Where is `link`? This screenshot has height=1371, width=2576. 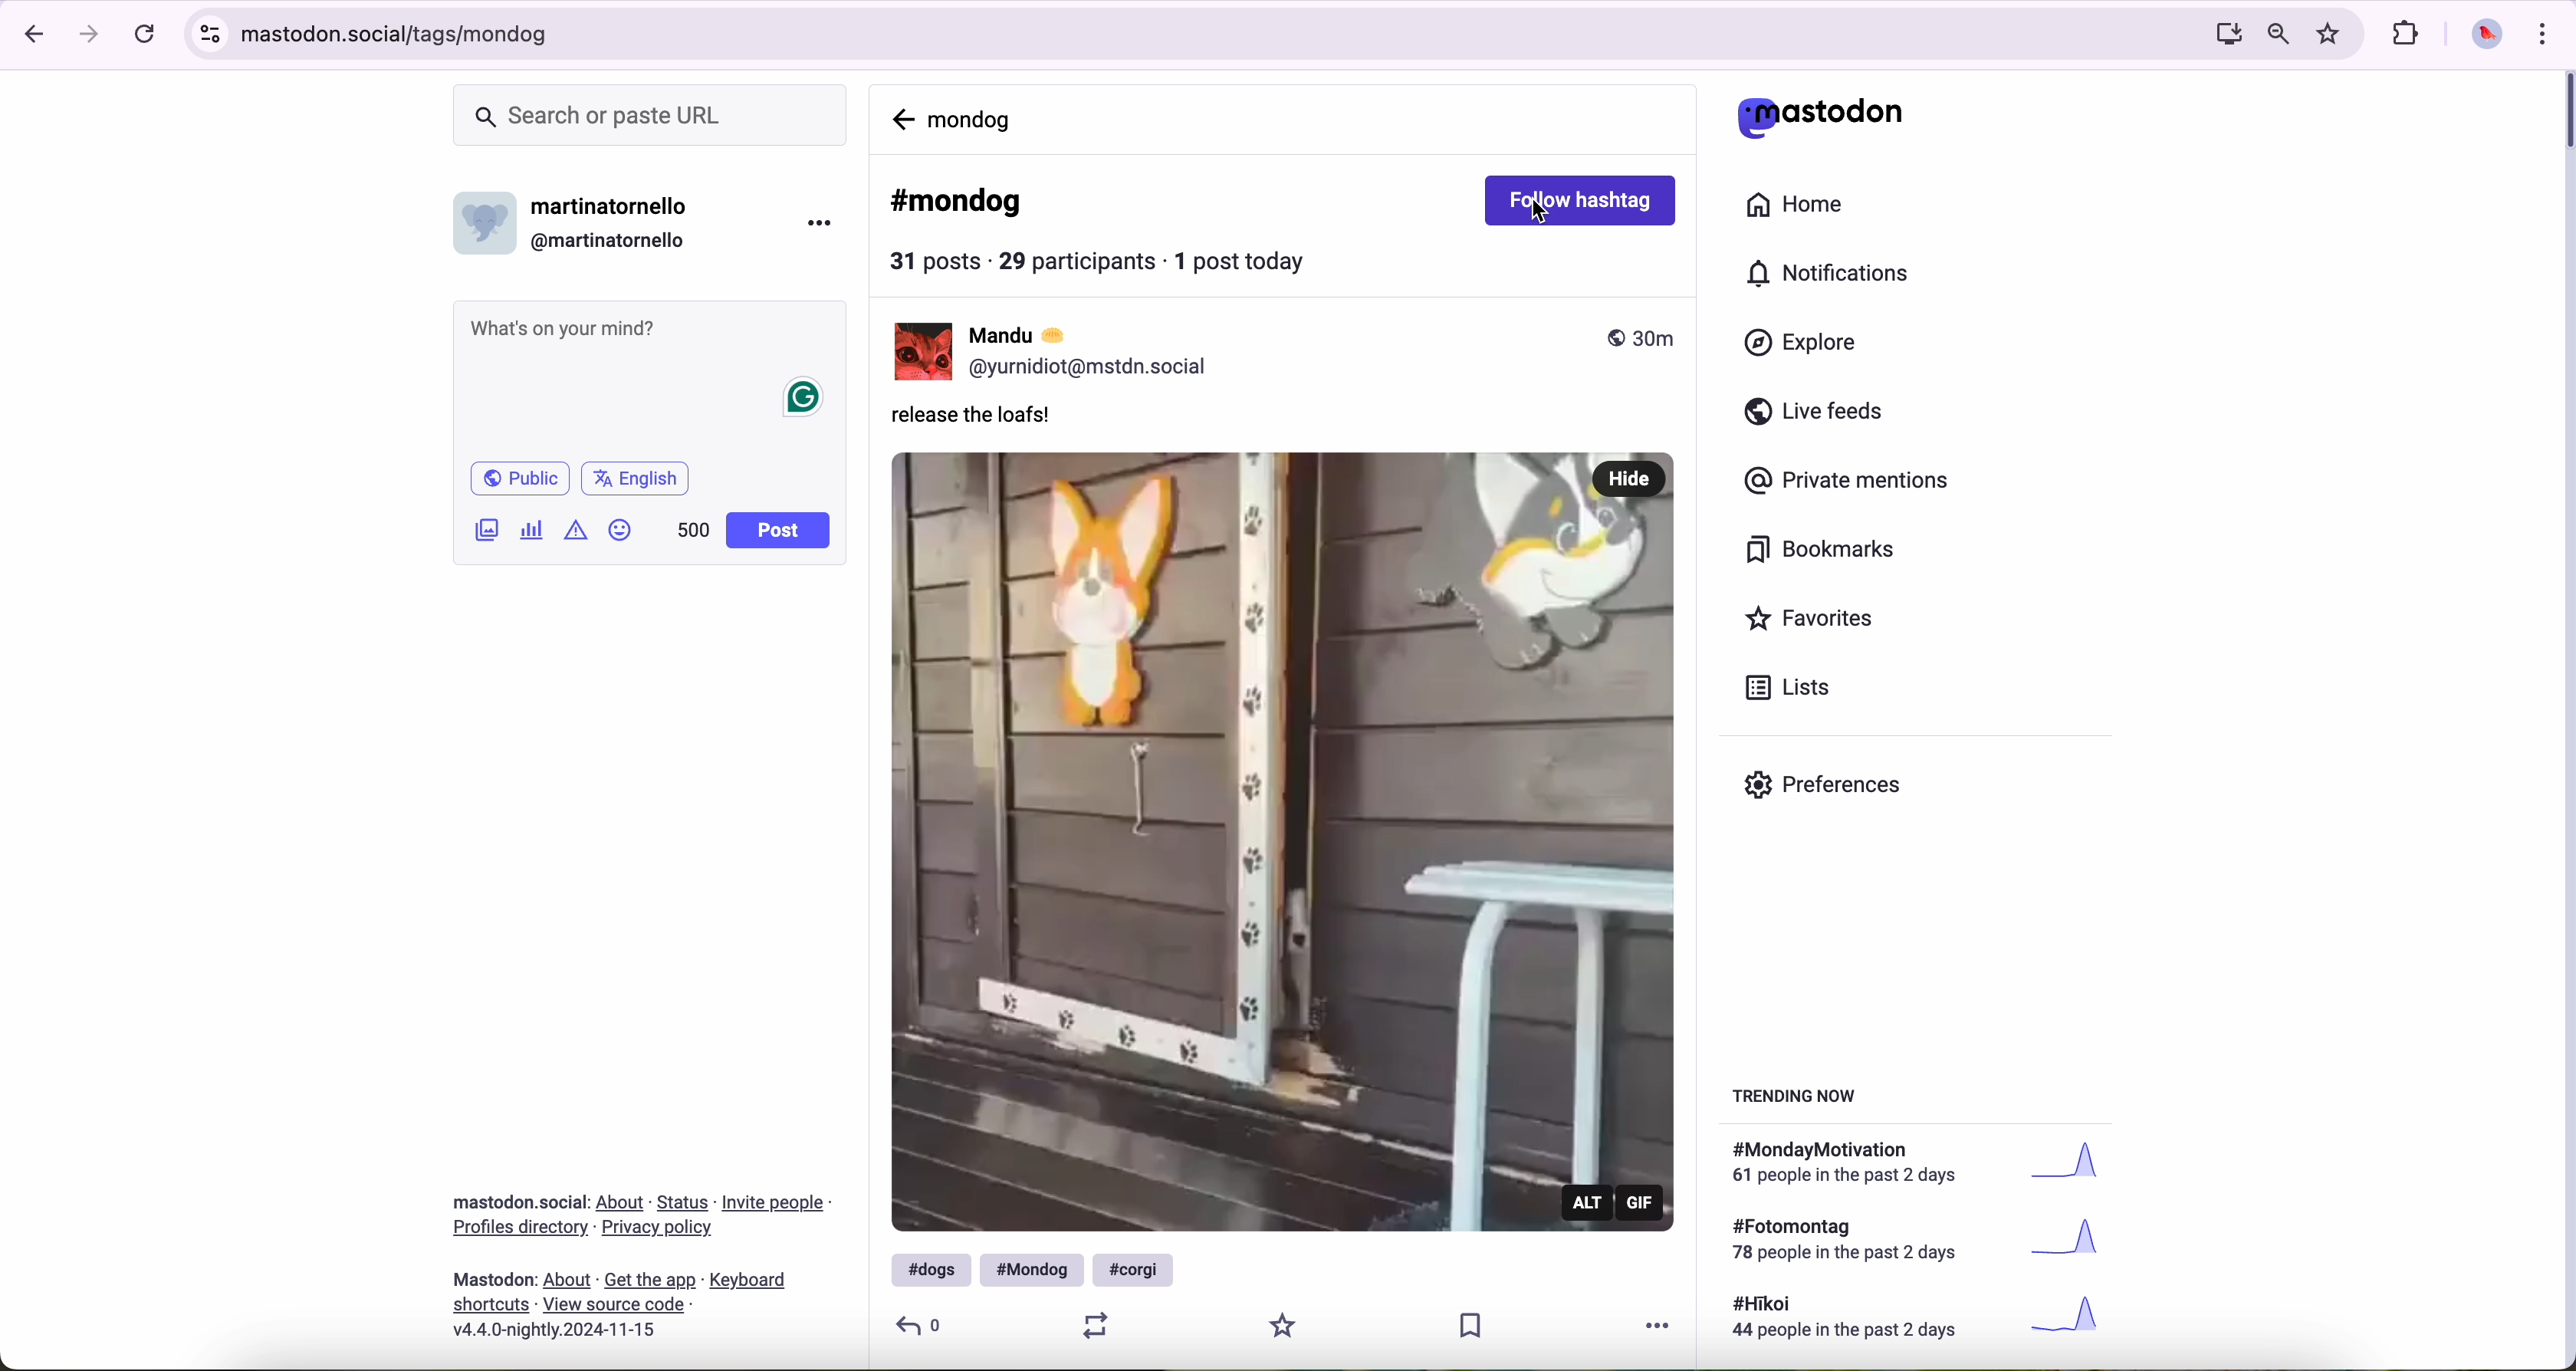 link is located at coordinates (684, 1204).